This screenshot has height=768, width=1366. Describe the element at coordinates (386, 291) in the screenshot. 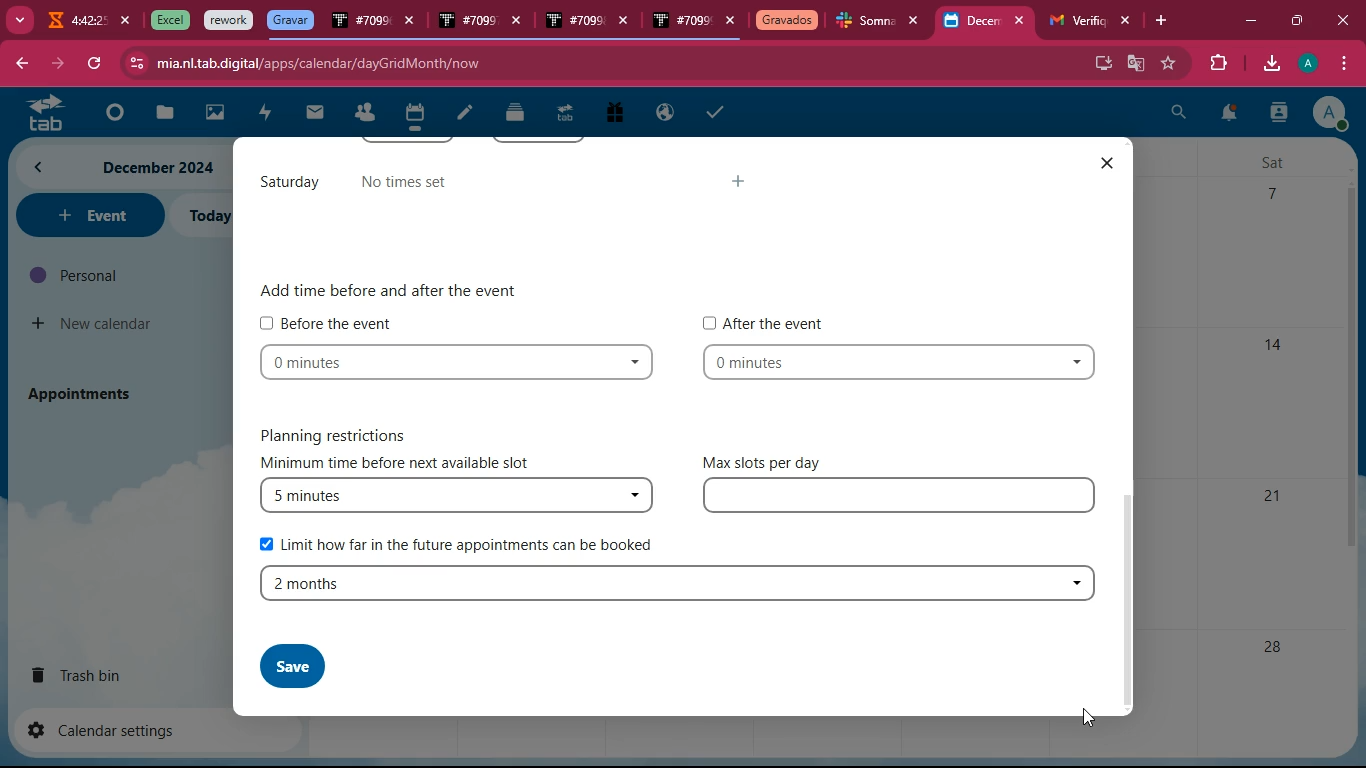

I see `‘Add time before and after the event` at that location.